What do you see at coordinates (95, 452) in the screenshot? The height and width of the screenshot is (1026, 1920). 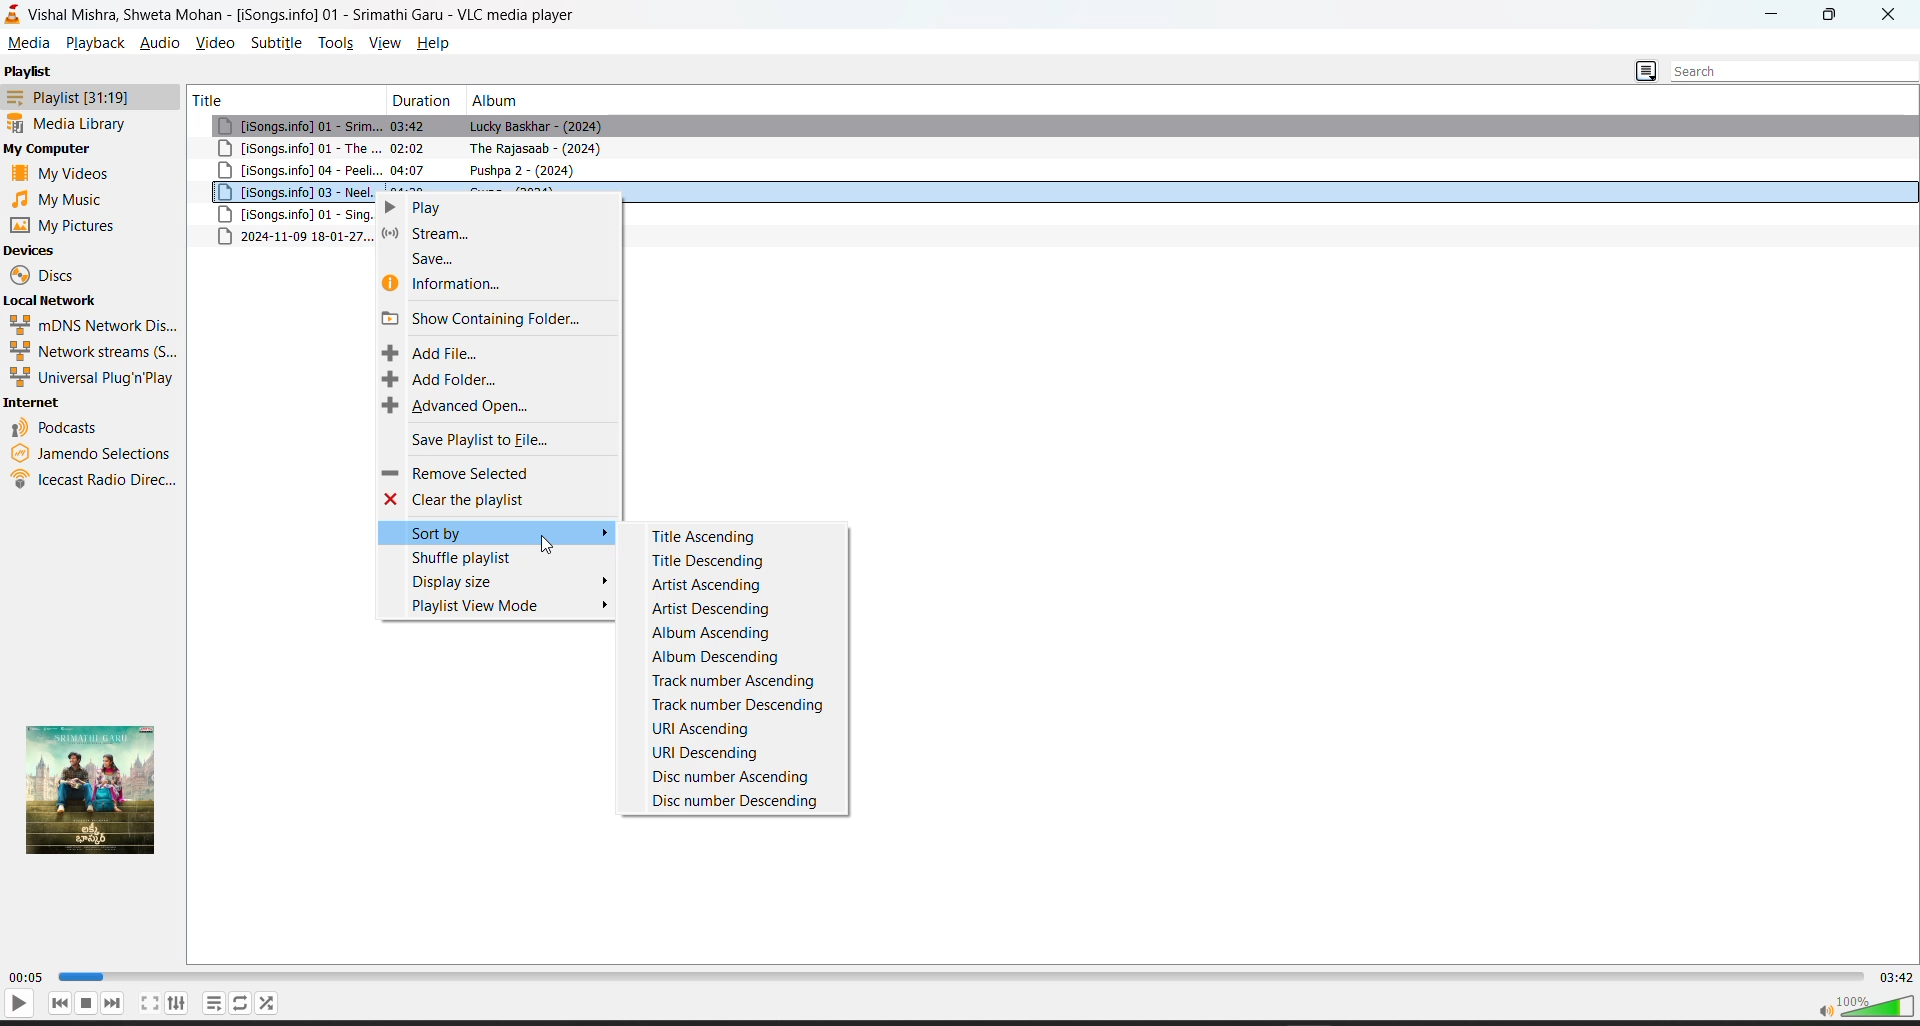 I see `jamendo selection` at bounding box center [95, 452].